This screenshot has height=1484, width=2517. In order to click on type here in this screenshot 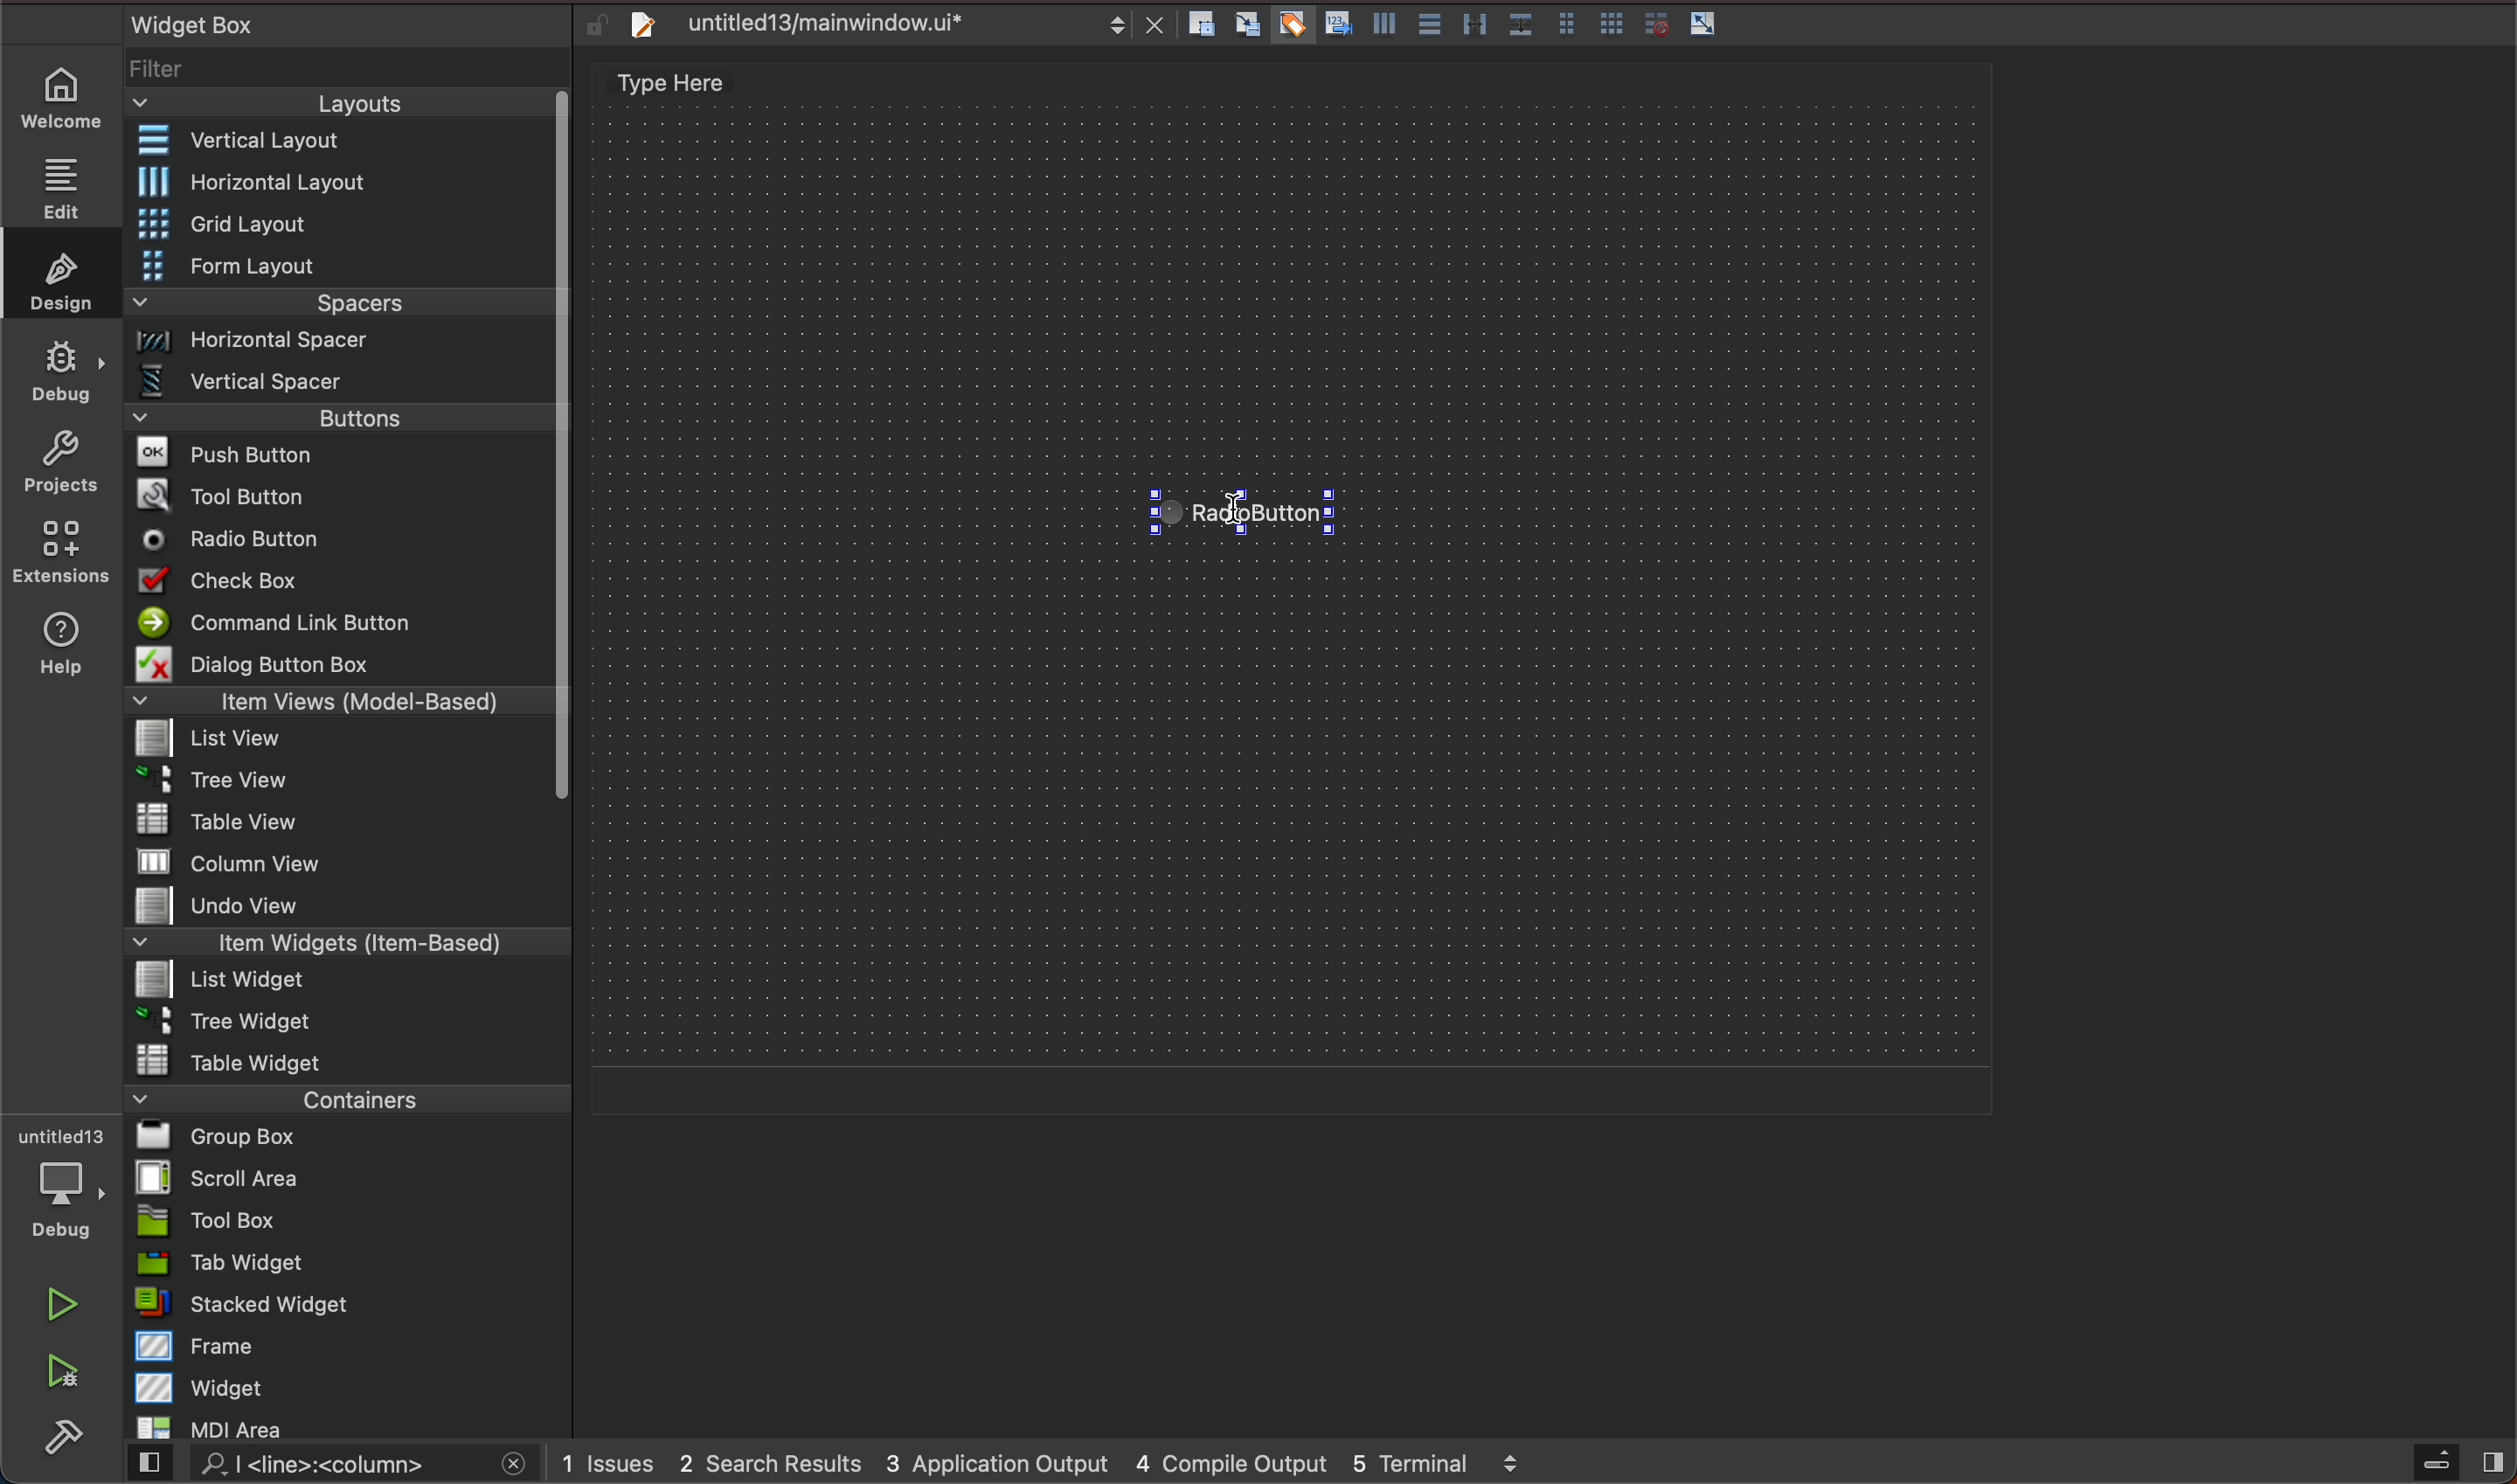, I will do `click(693, 86)`.